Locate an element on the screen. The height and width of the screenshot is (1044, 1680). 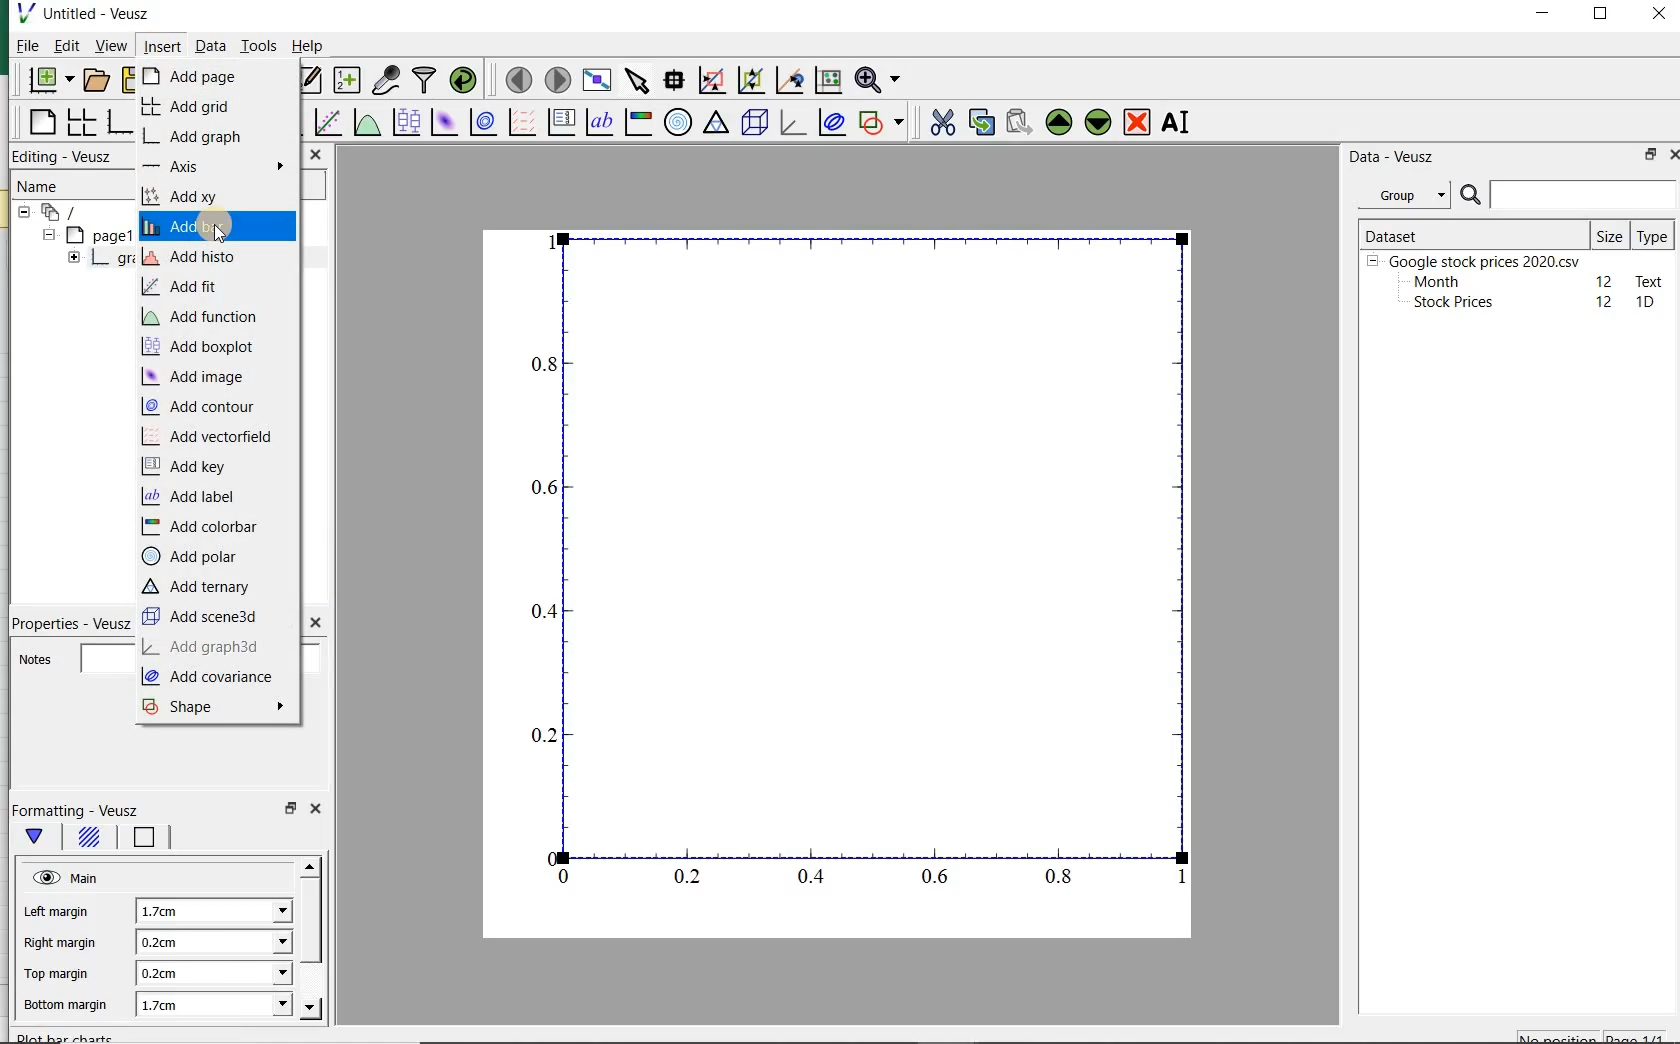
view is located at coordinates (111, 47).